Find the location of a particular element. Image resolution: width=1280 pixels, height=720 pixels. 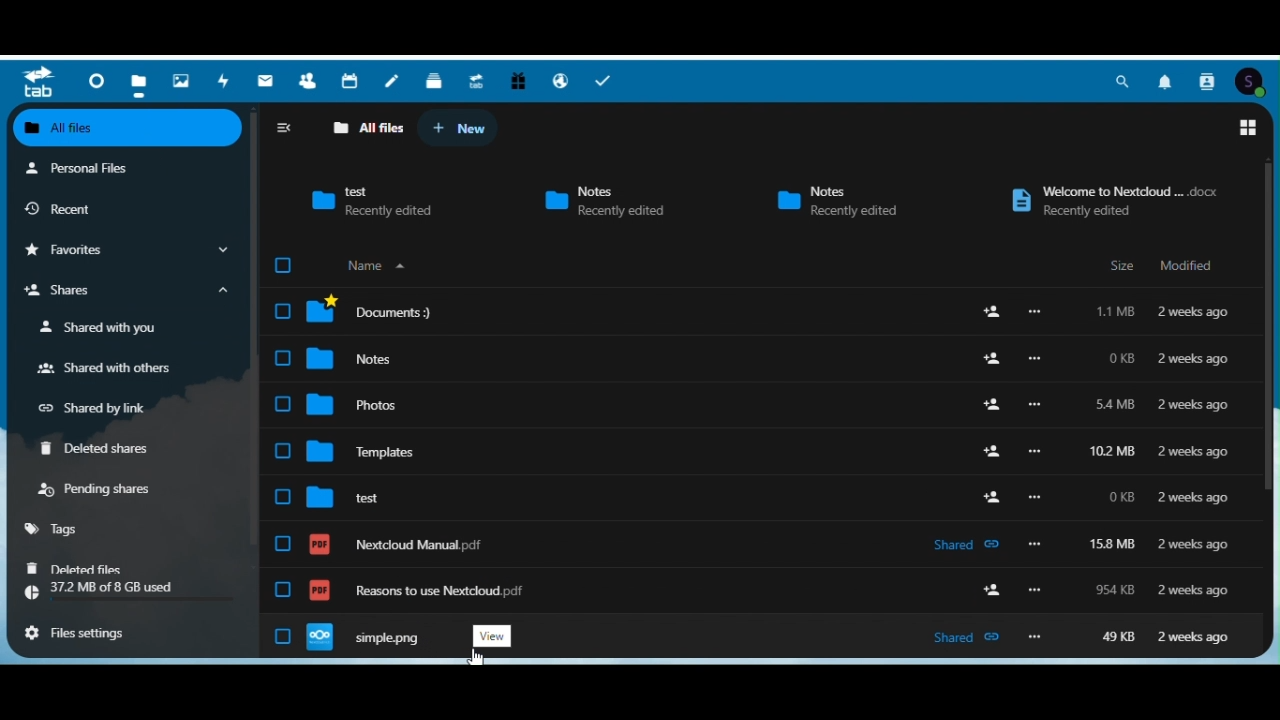

shared is located at coordinates (966, 638).